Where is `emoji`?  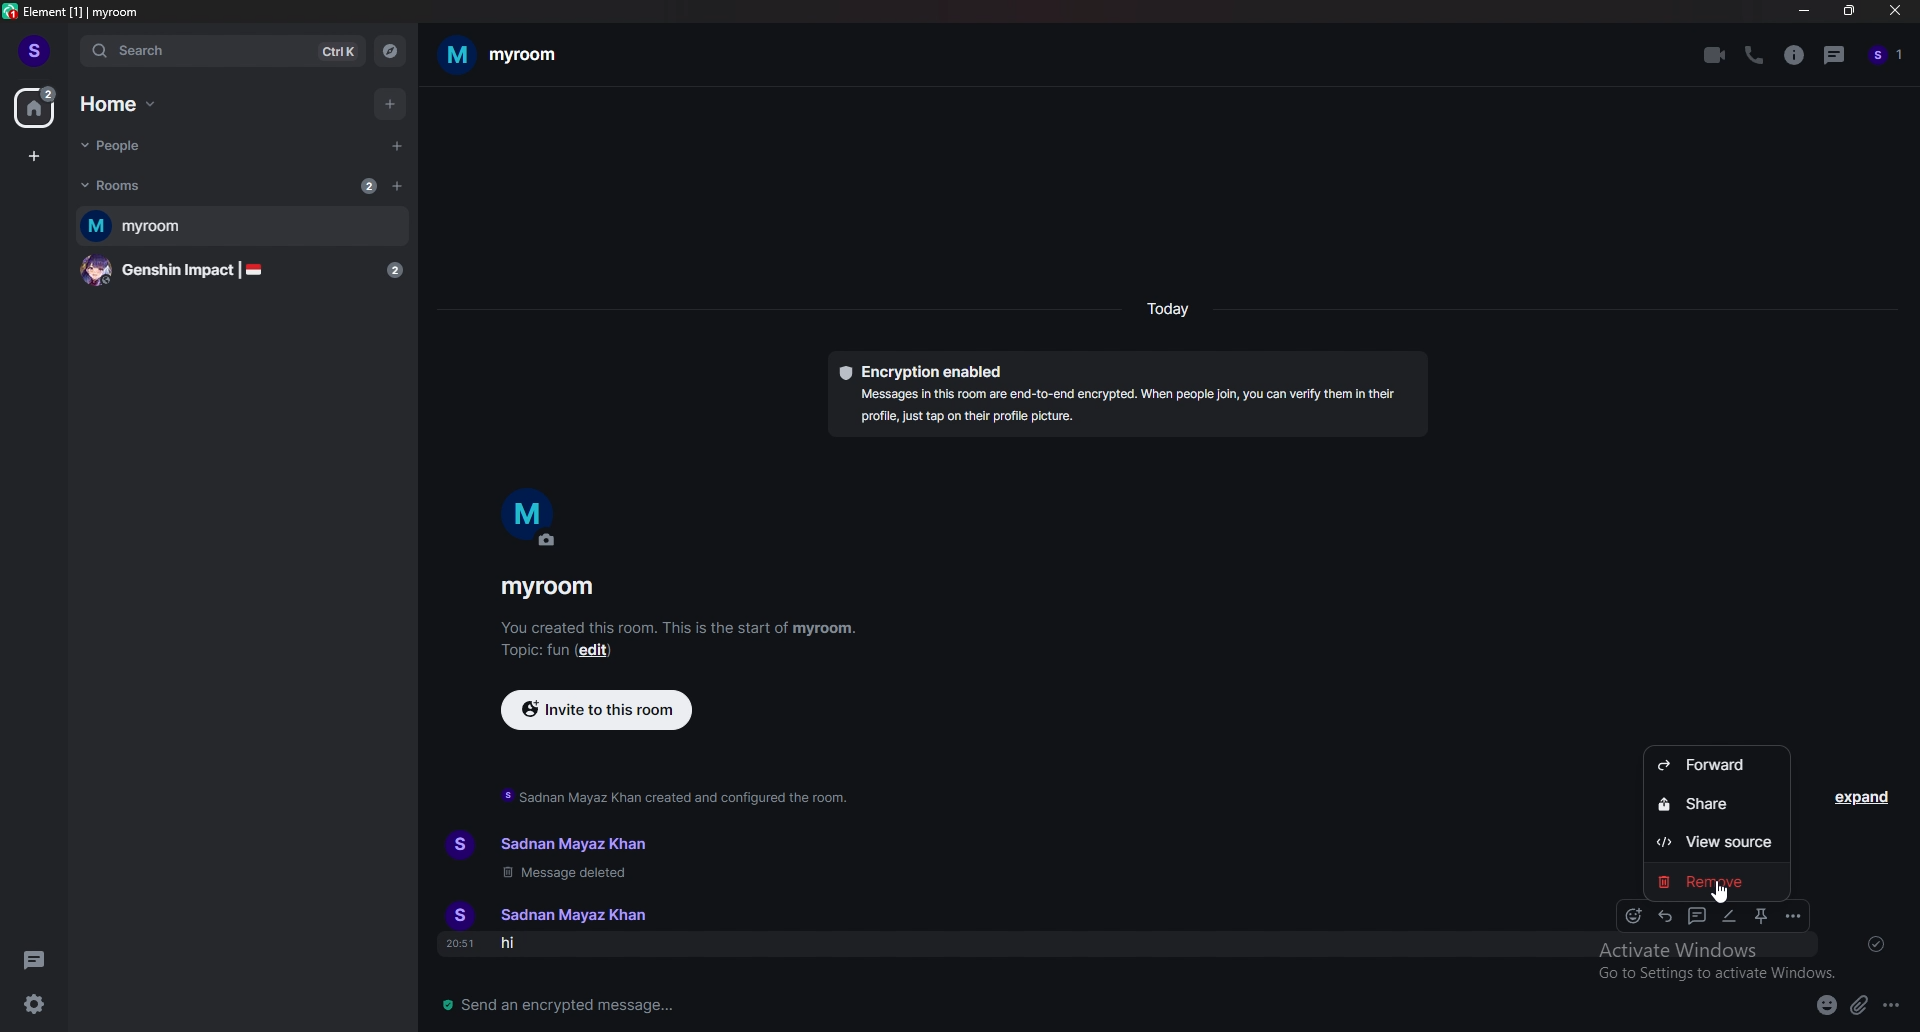 emoji is located at coordinates (1825, 1007).